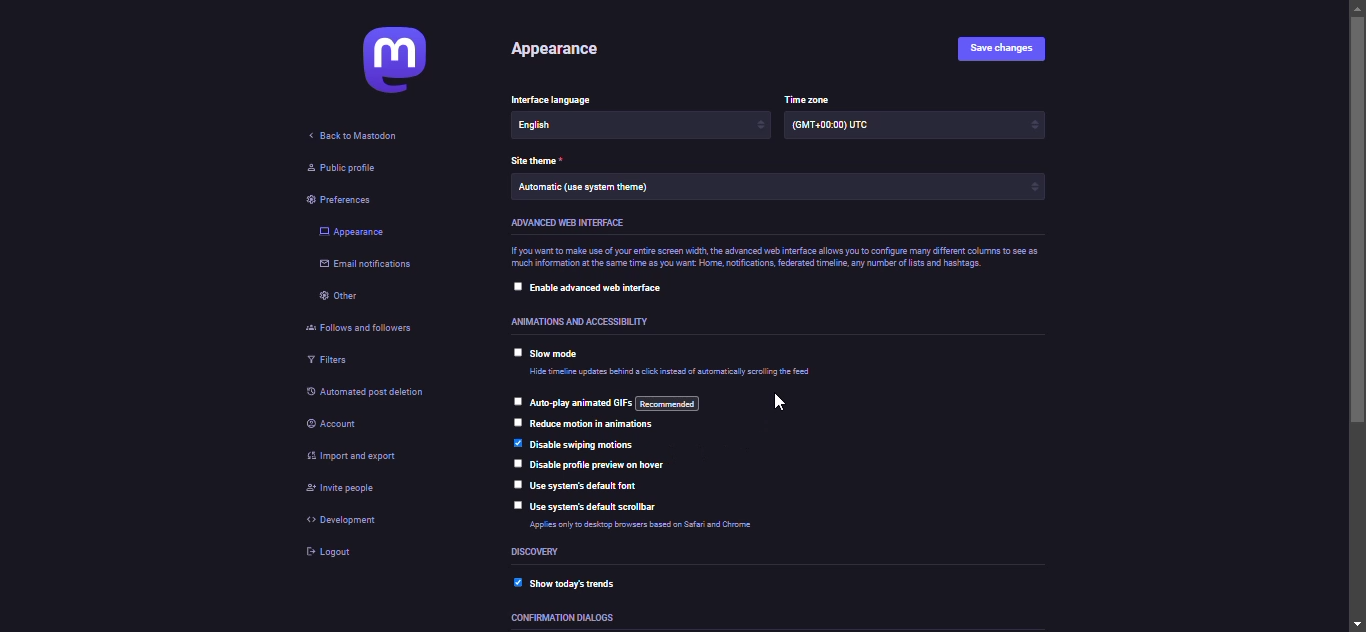 This screenshot has height=632, width=1366. What do you see at coordinates (328, 360) in the screenshot?
I see `filters` at bounding box center [328, 360].